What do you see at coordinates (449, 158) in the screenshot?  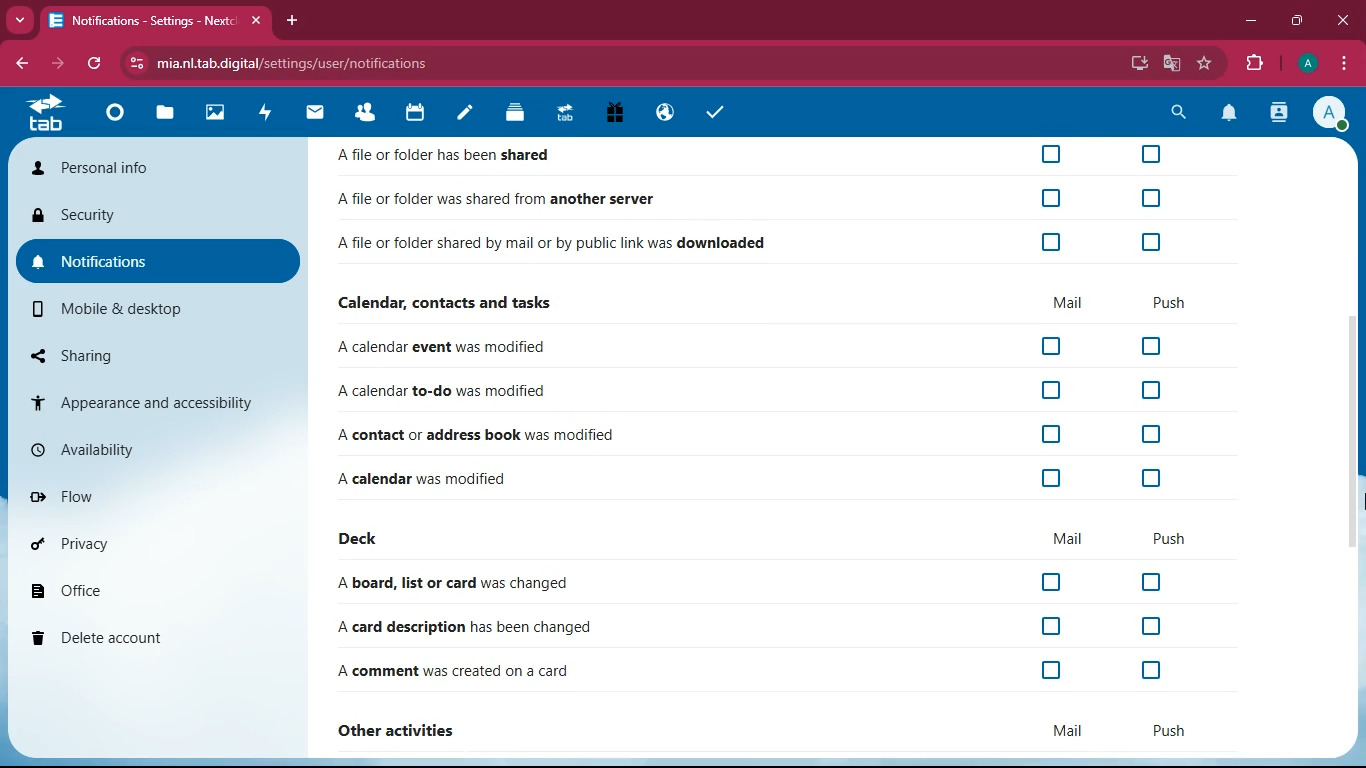 I see `Afile or folder has been shared` at bounding box center [449, 158].